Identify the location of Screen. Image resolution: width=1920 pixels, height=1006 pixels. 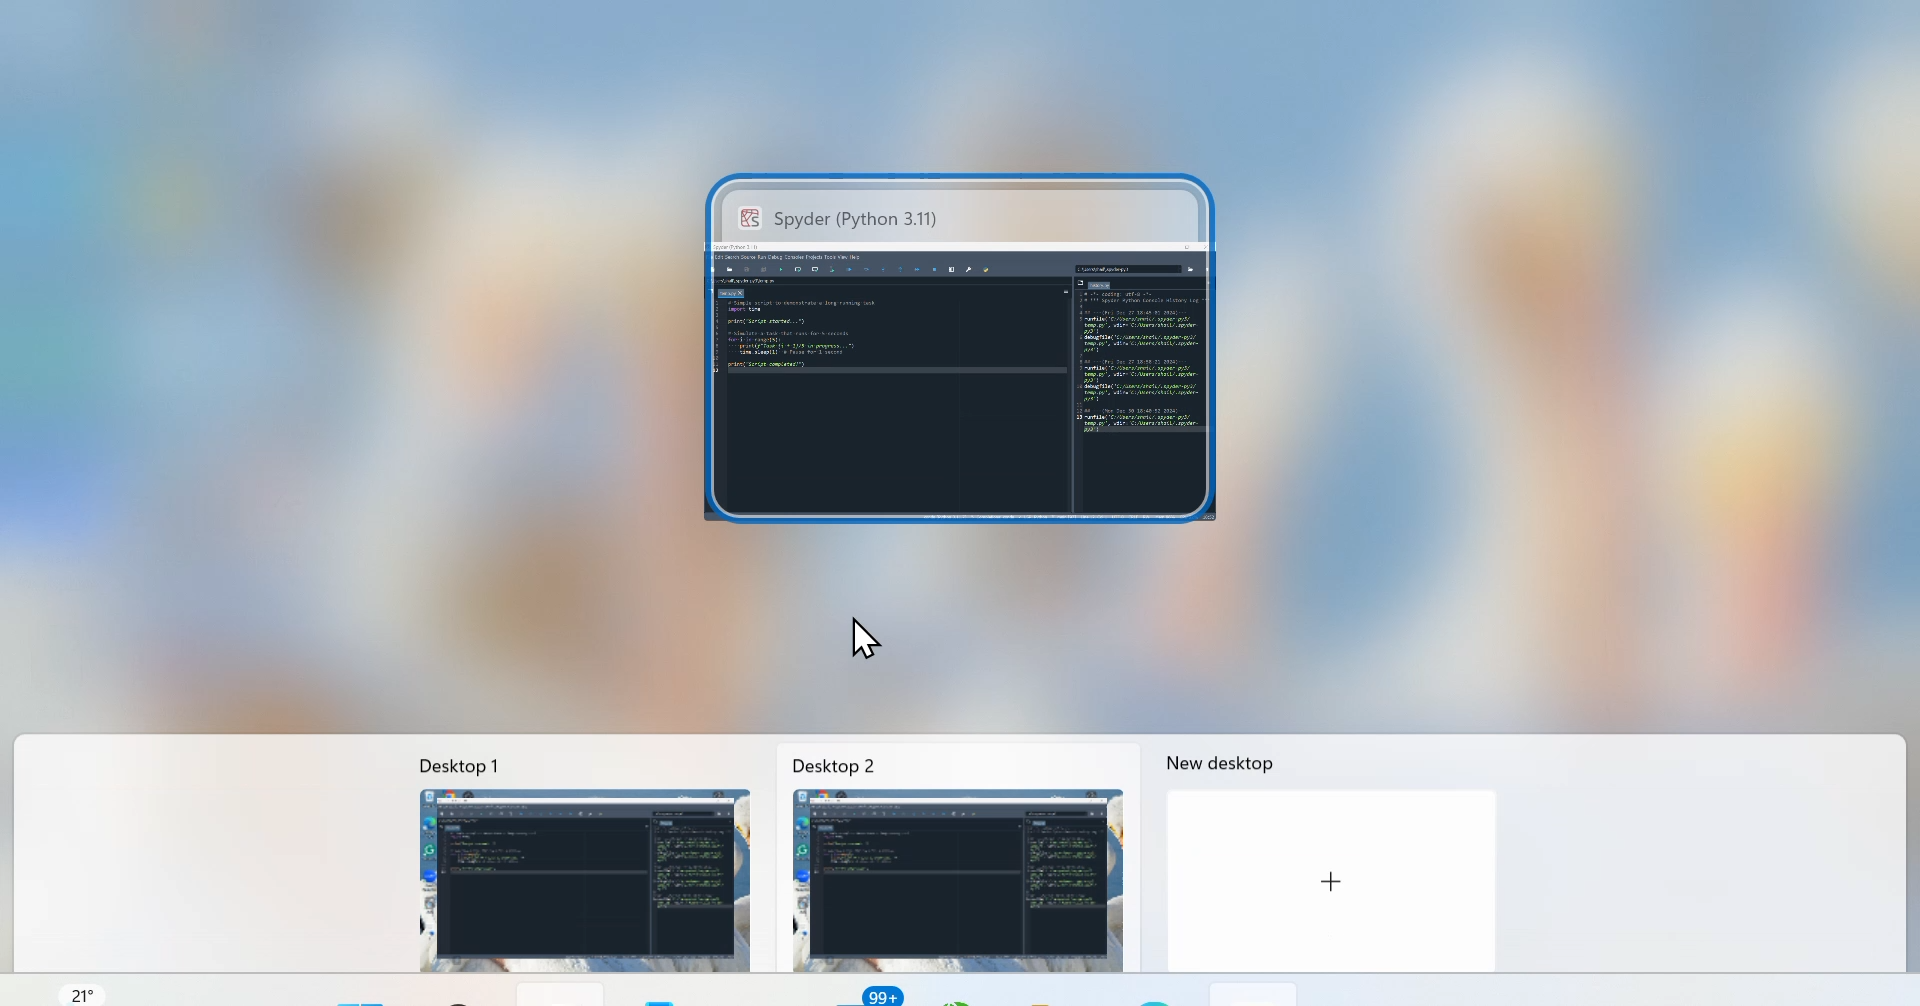
(979, 349).